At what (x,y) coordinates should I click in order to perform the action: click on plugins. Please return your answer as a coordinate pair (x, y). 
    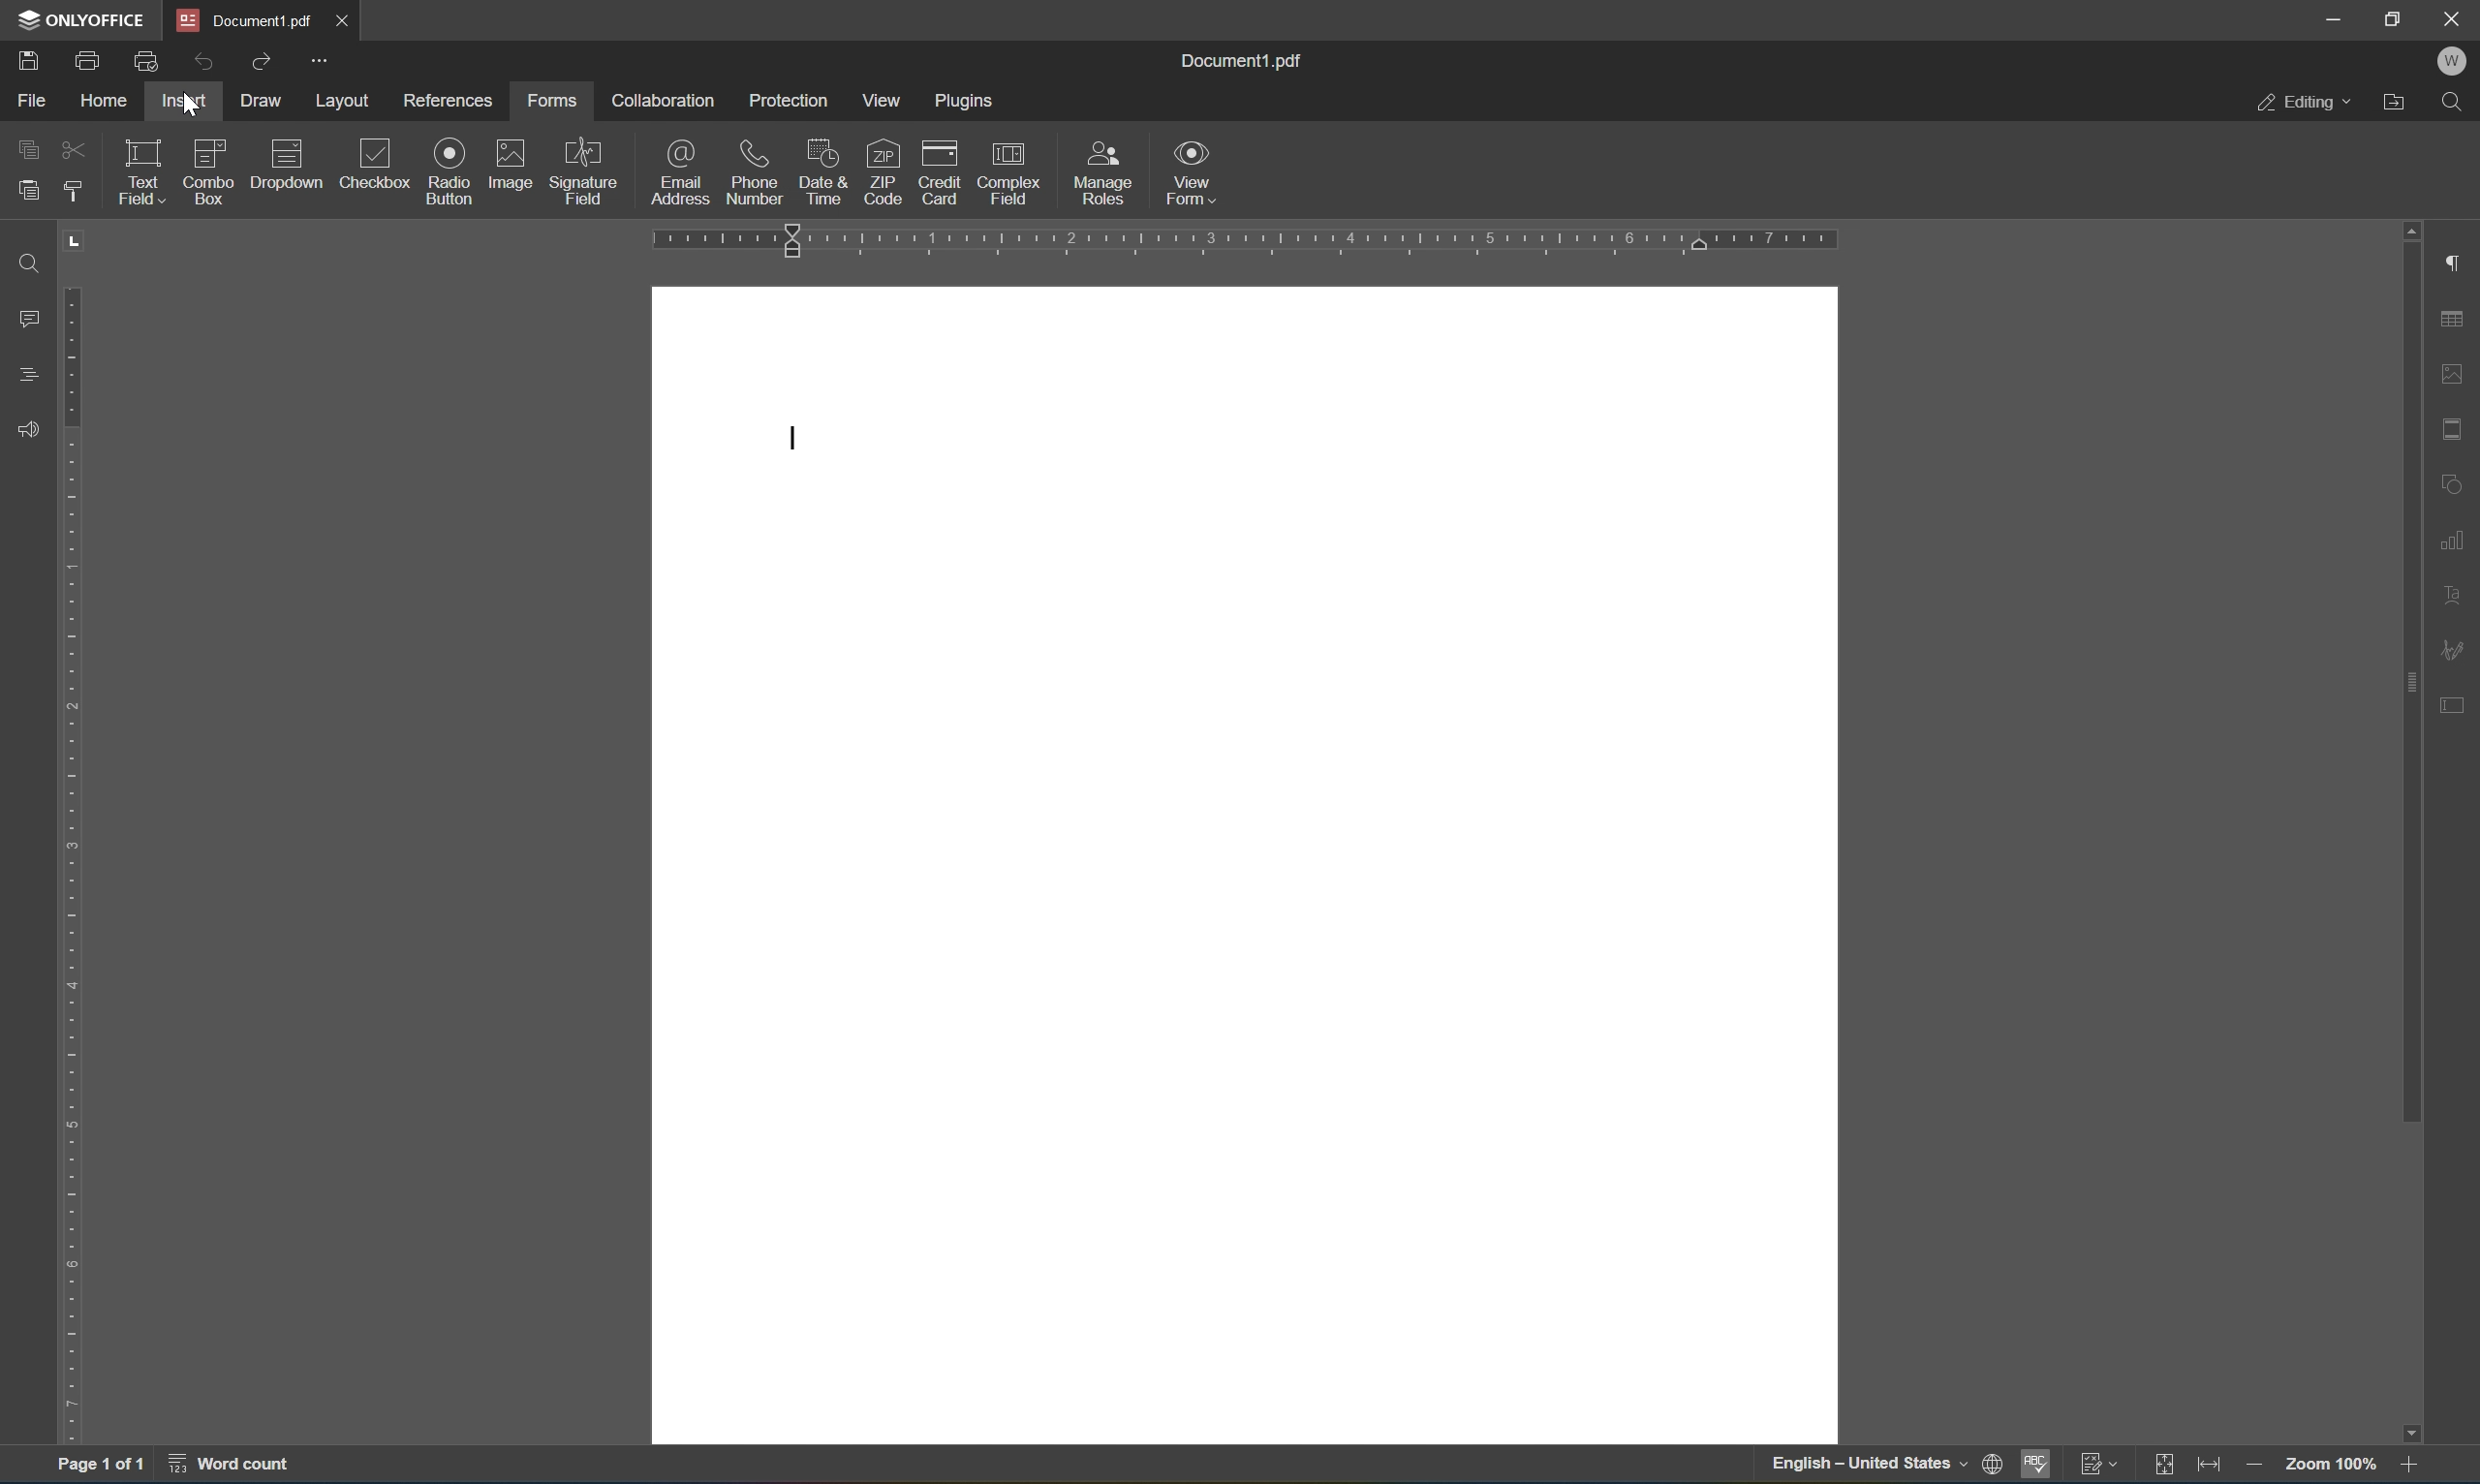
    Looking at the image, I should click on (967, 103).